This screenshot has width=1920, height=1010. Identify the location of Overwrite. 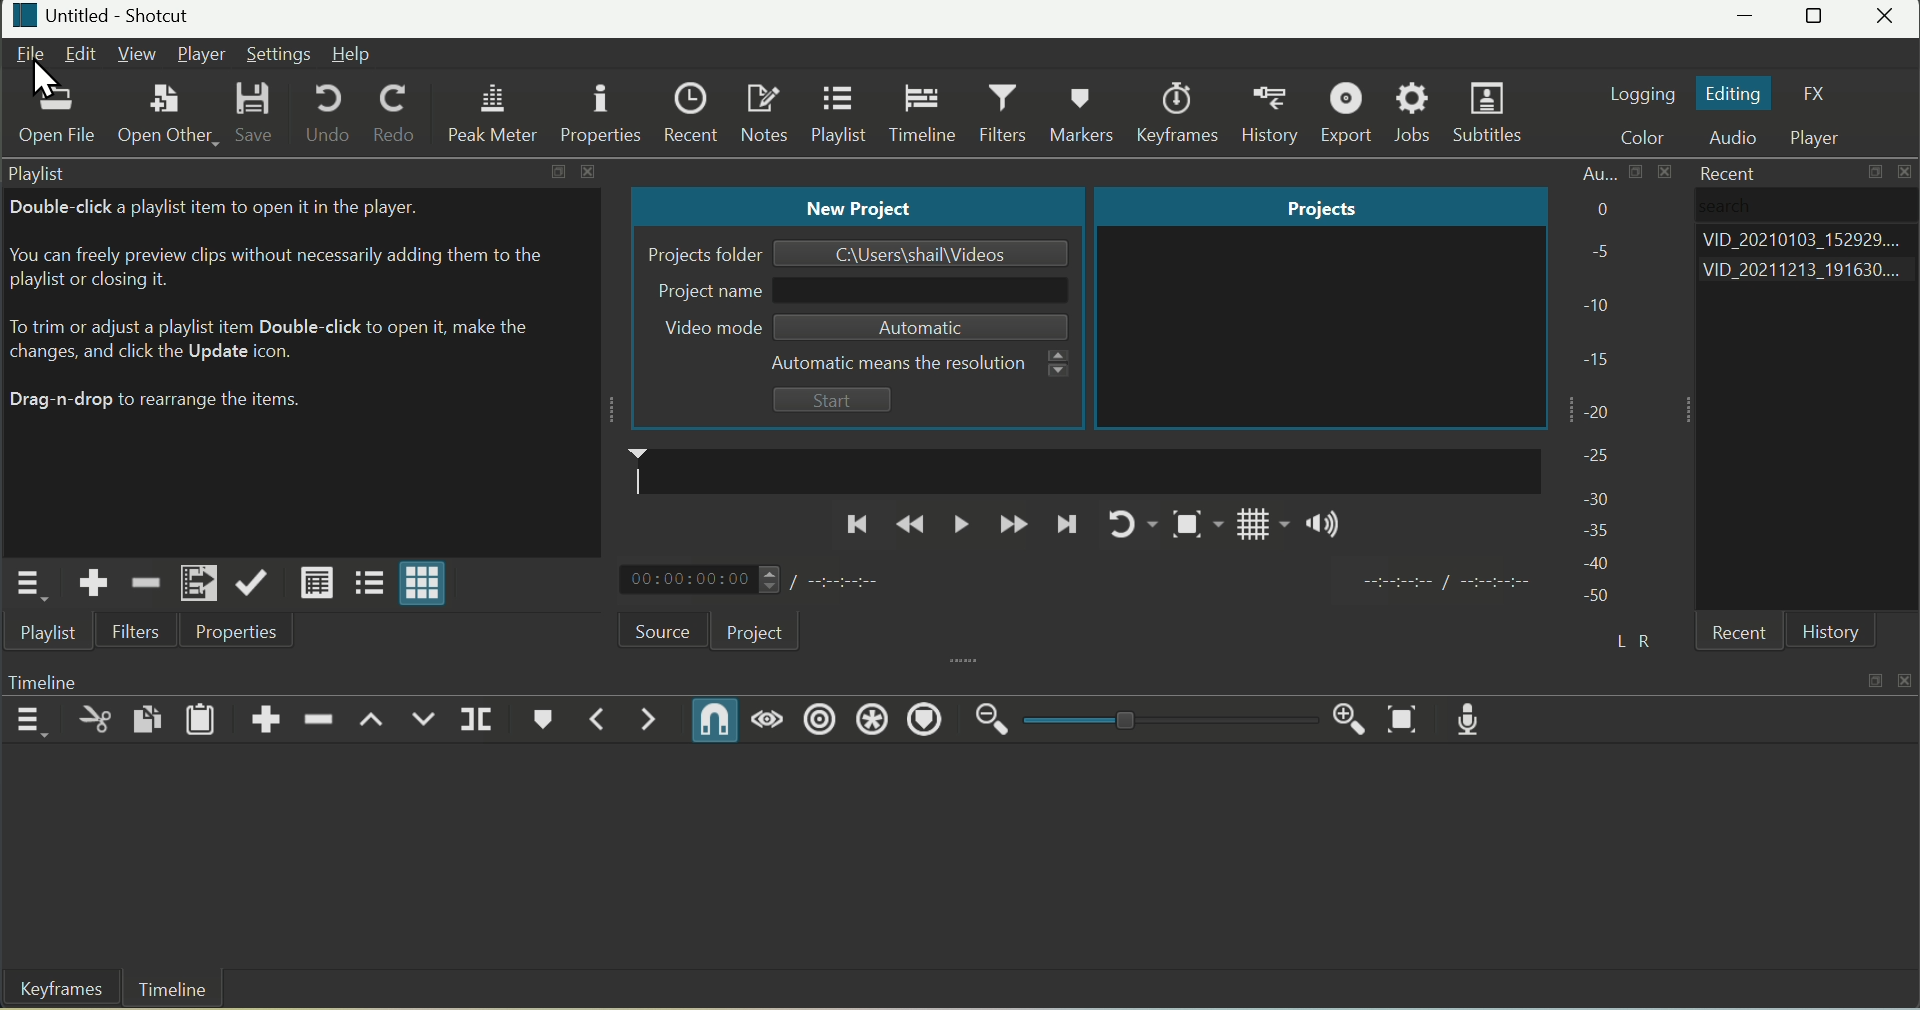
(425, 722).